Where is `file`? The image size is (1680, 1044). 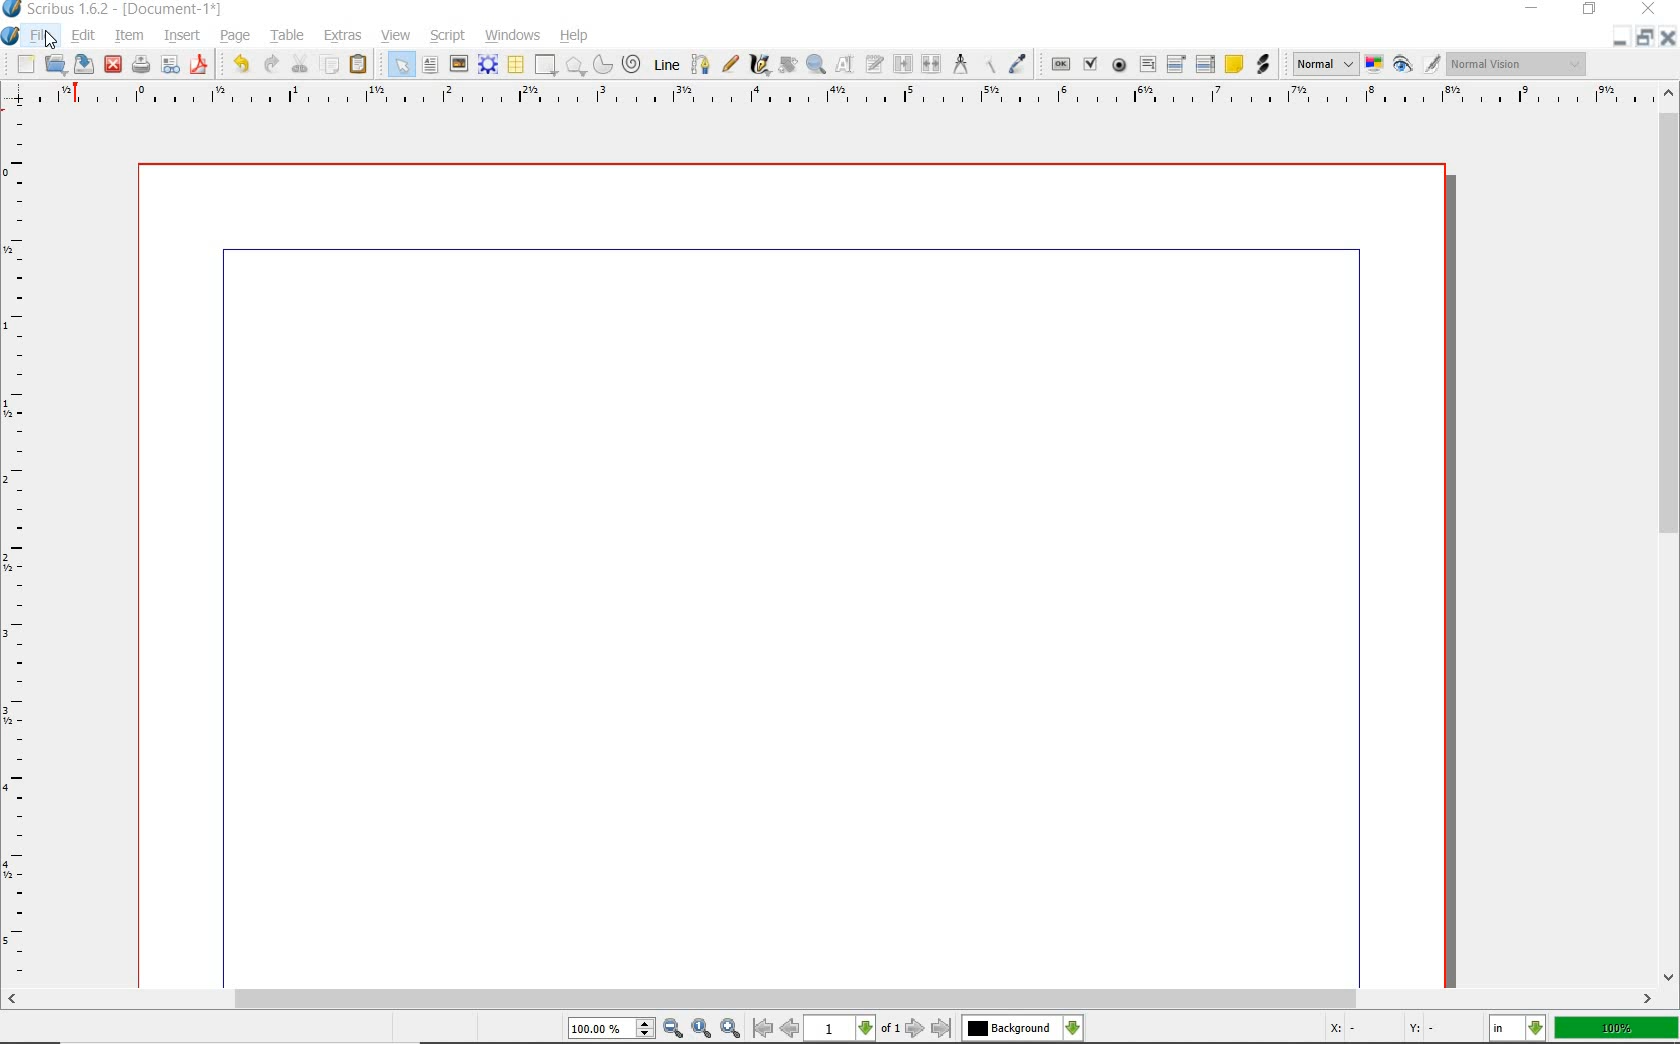
file is located at coordinates (44, 34).